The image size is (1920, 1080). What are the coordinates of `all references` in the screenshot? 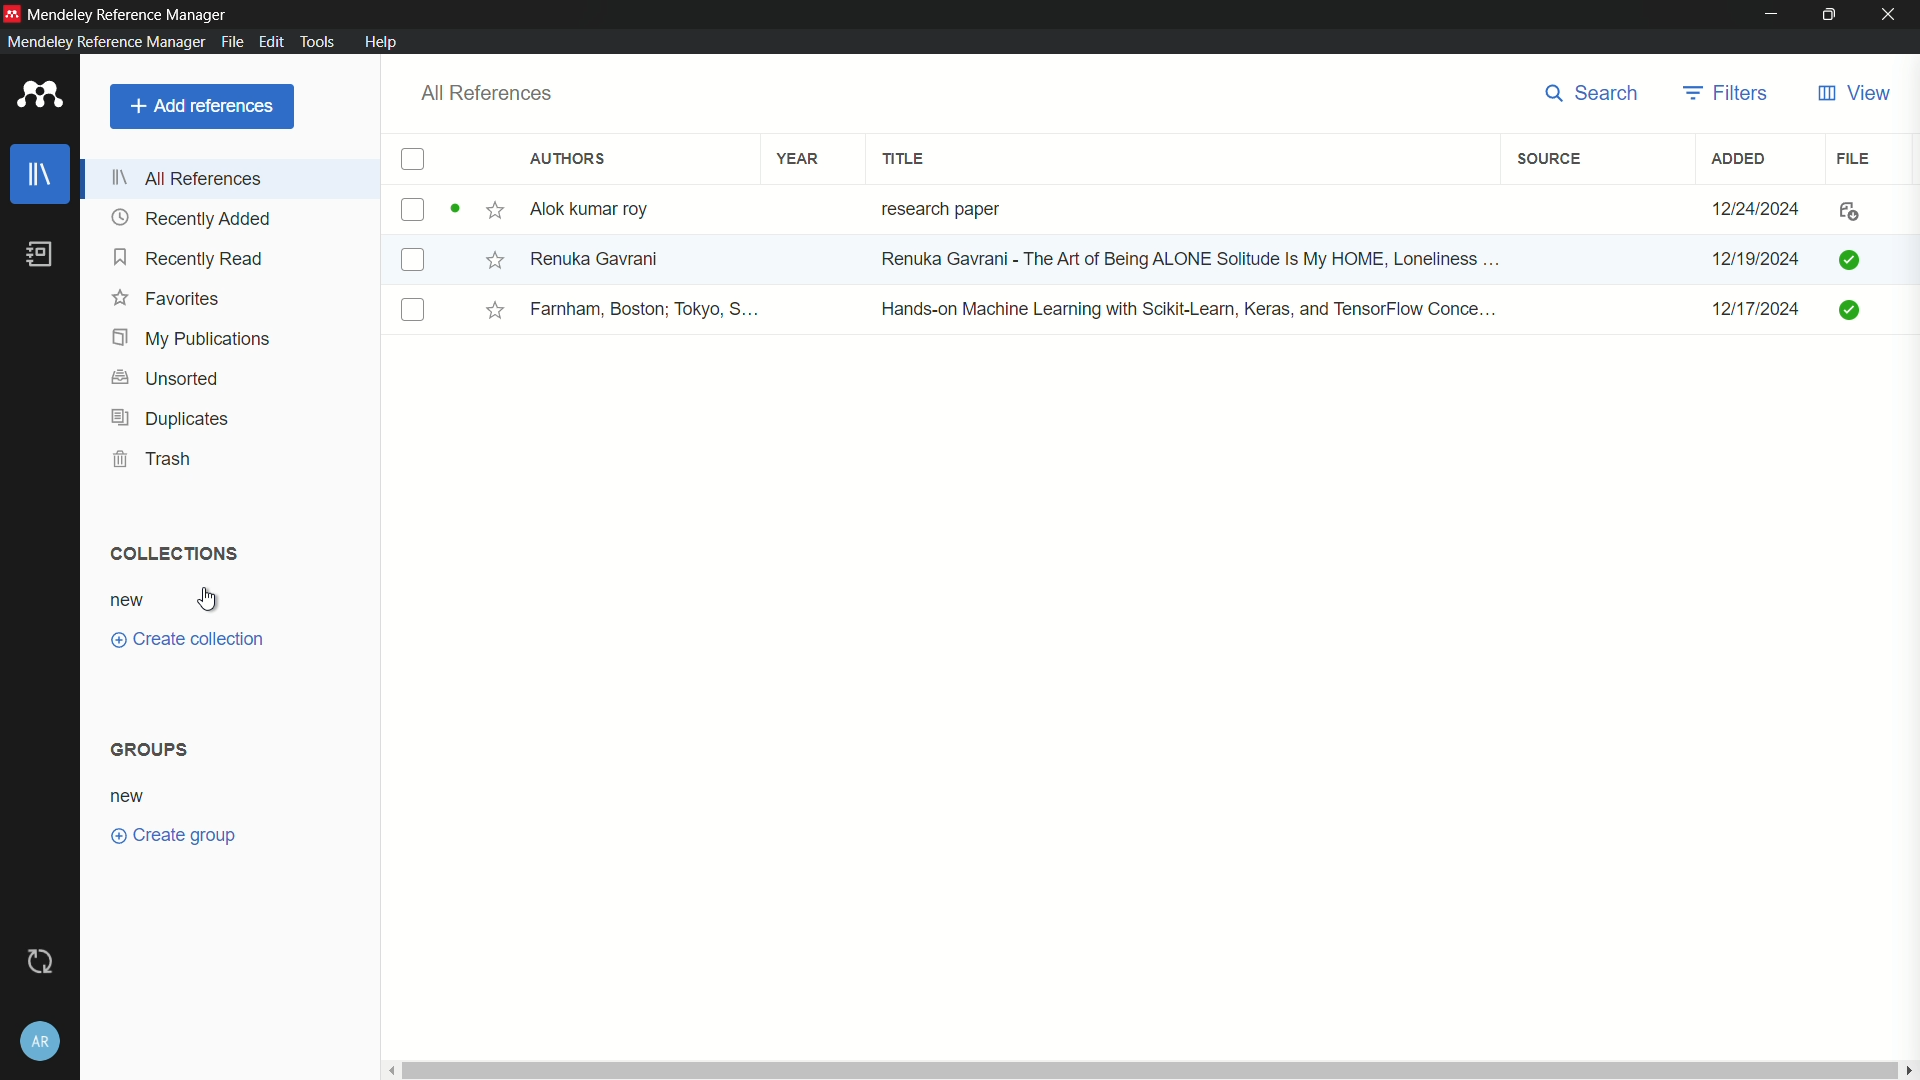 It's located at (488, 94).